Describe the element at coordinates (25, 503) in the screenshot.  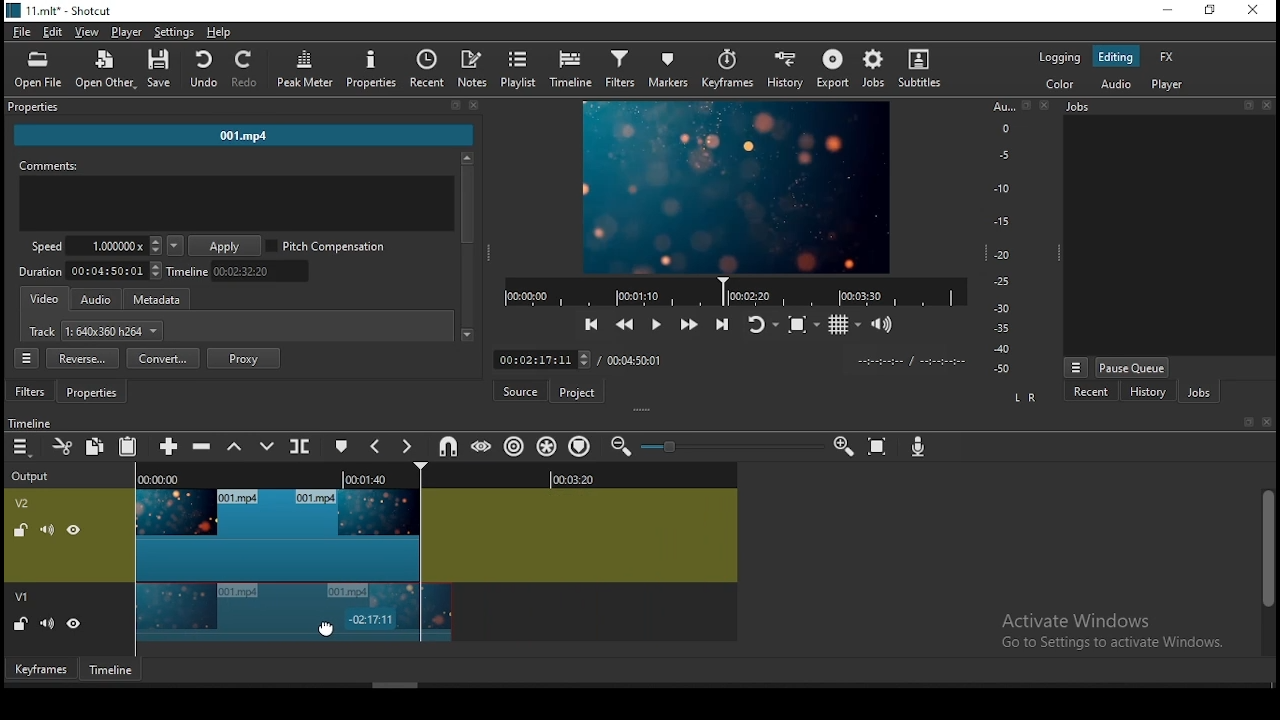
I see `V2` at that location.